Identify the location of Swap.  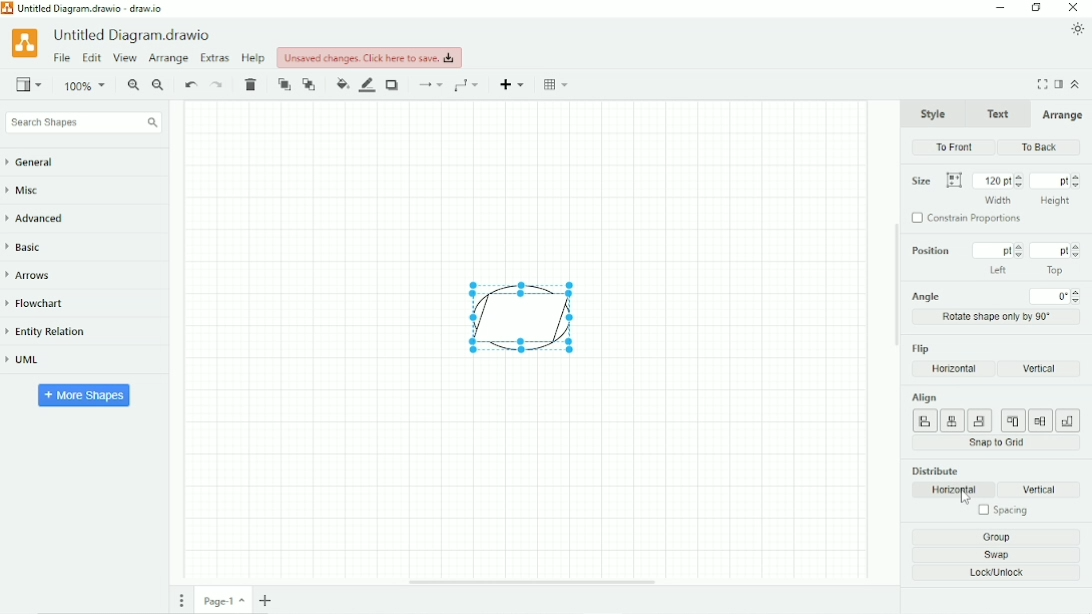
(1003, 555).